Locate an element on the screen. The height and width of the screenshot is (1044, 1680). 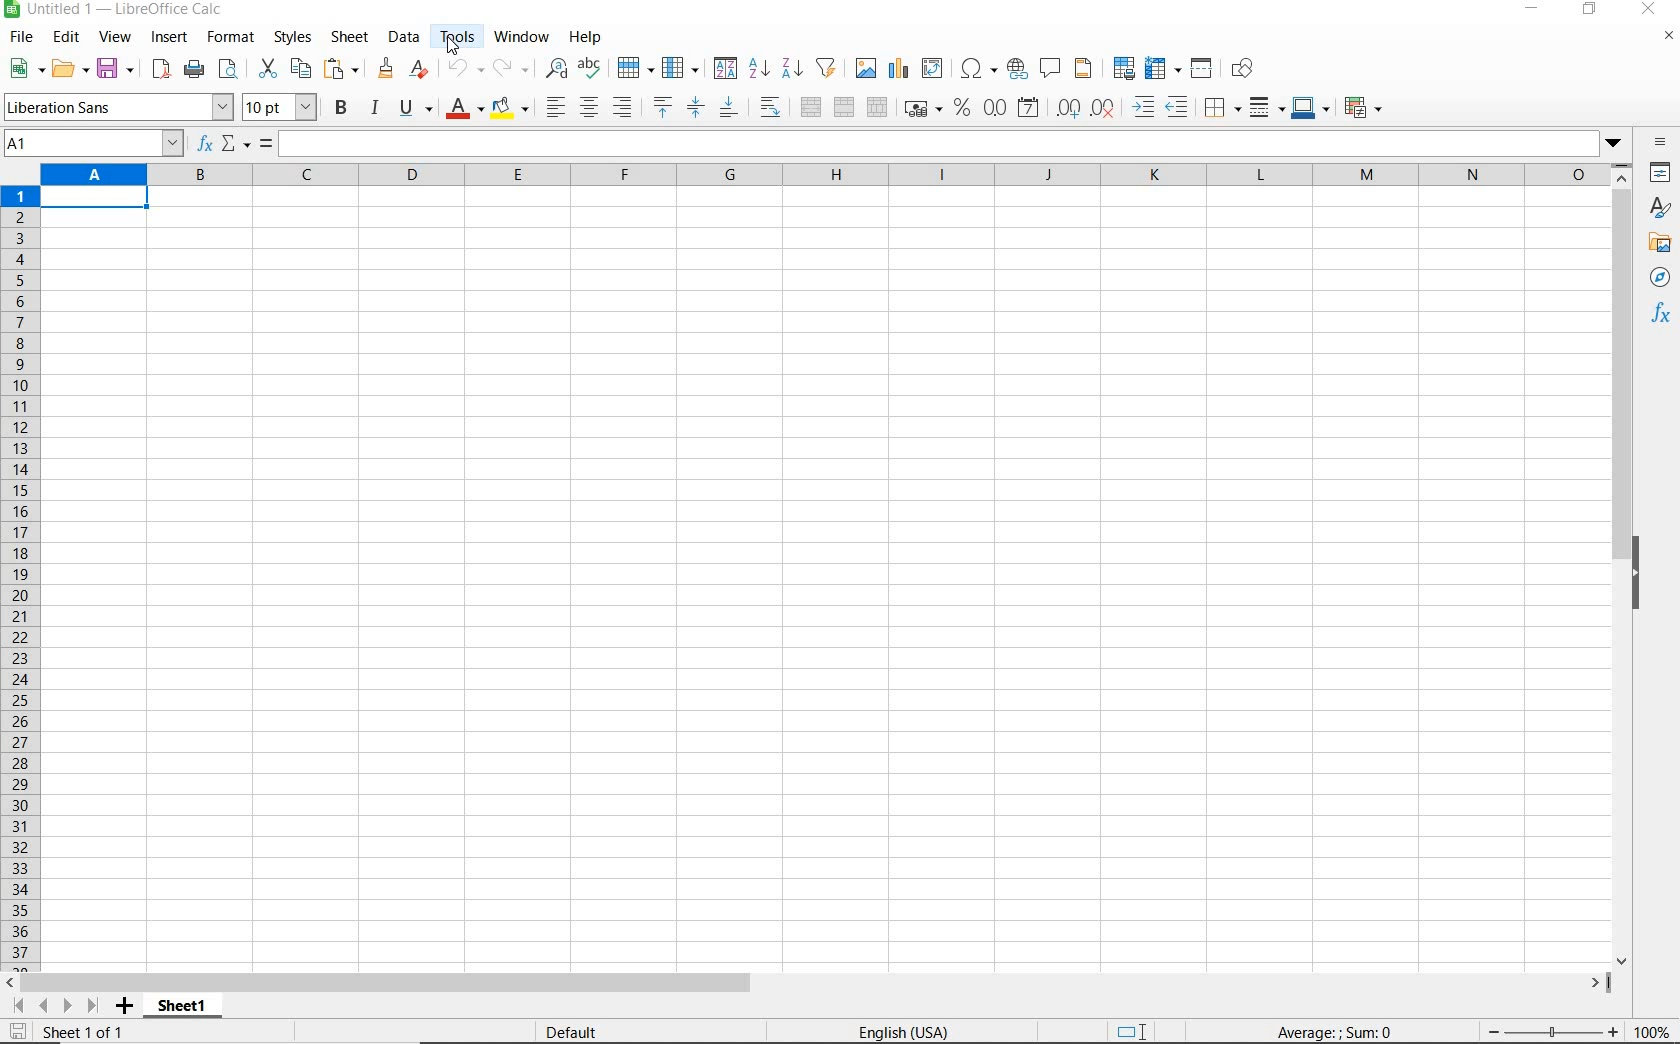
insert or edit pivot table is located at coordinates (935, 69).